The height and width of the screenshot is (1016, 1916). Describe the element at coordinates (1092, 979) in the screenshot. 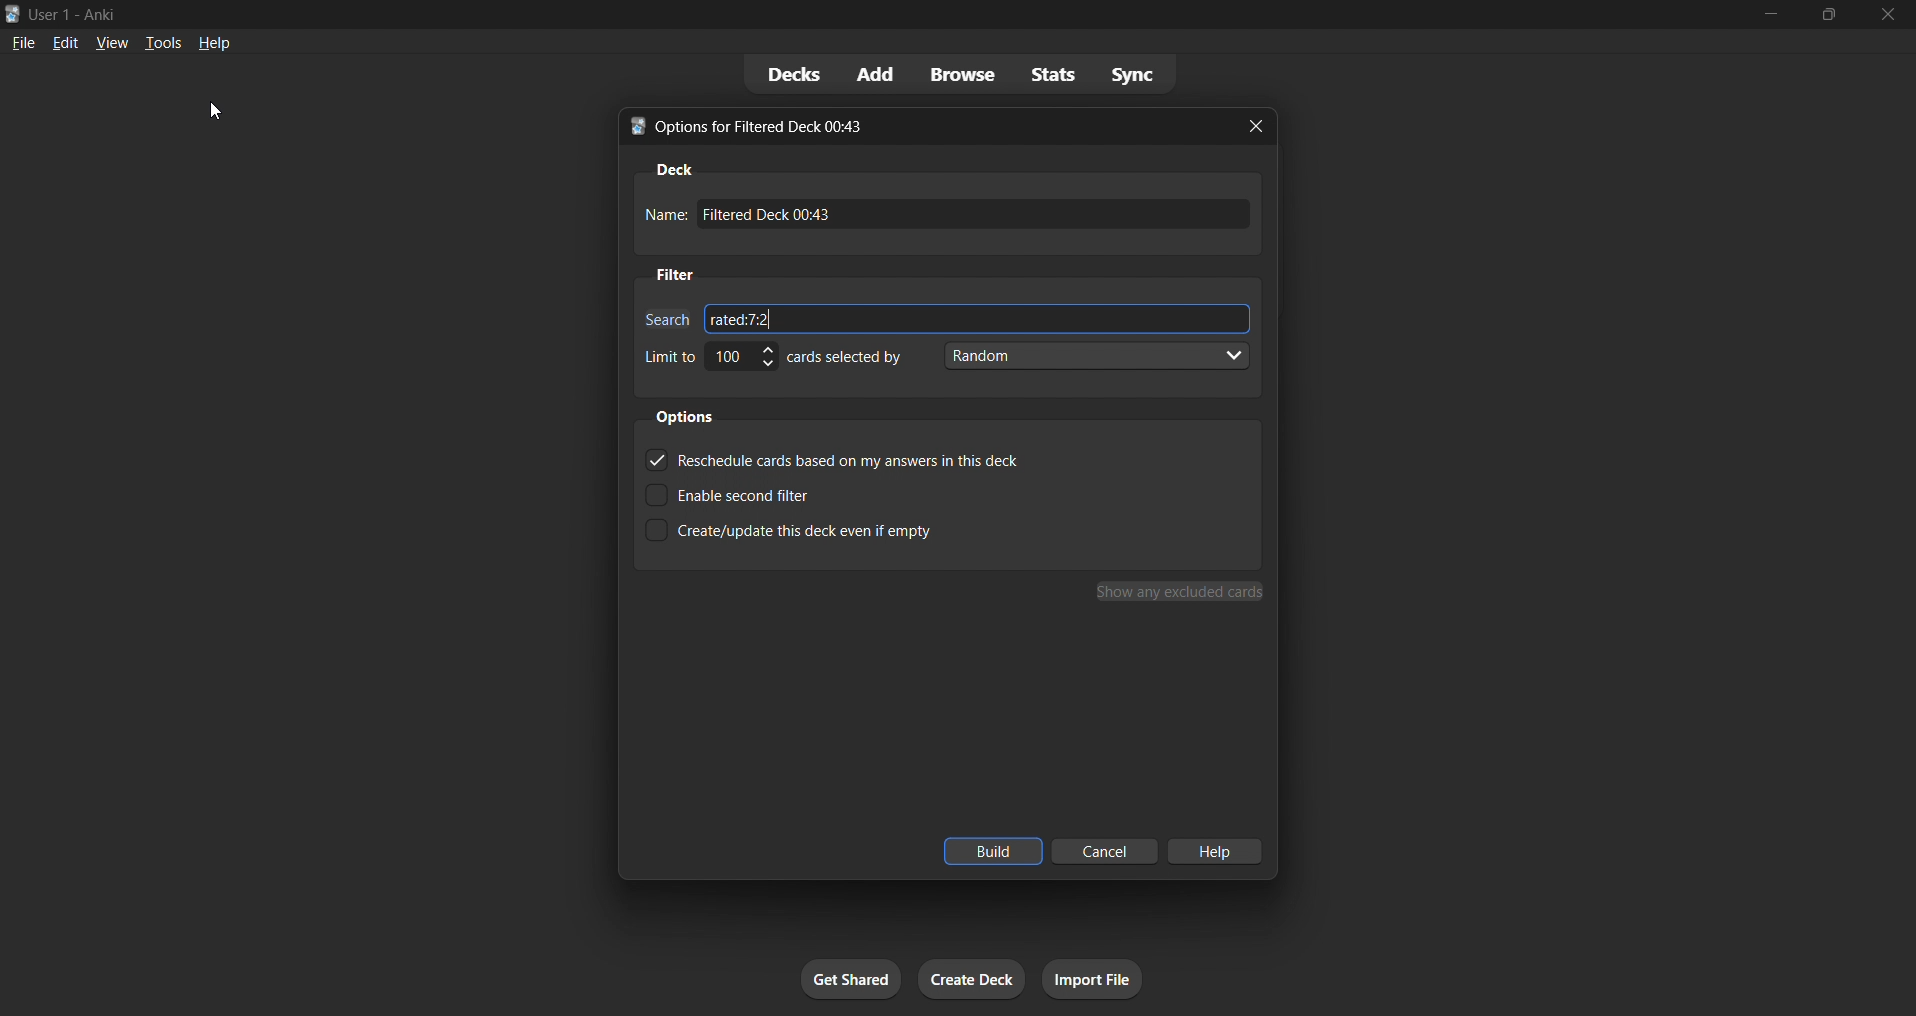

I see `import file` at that location.